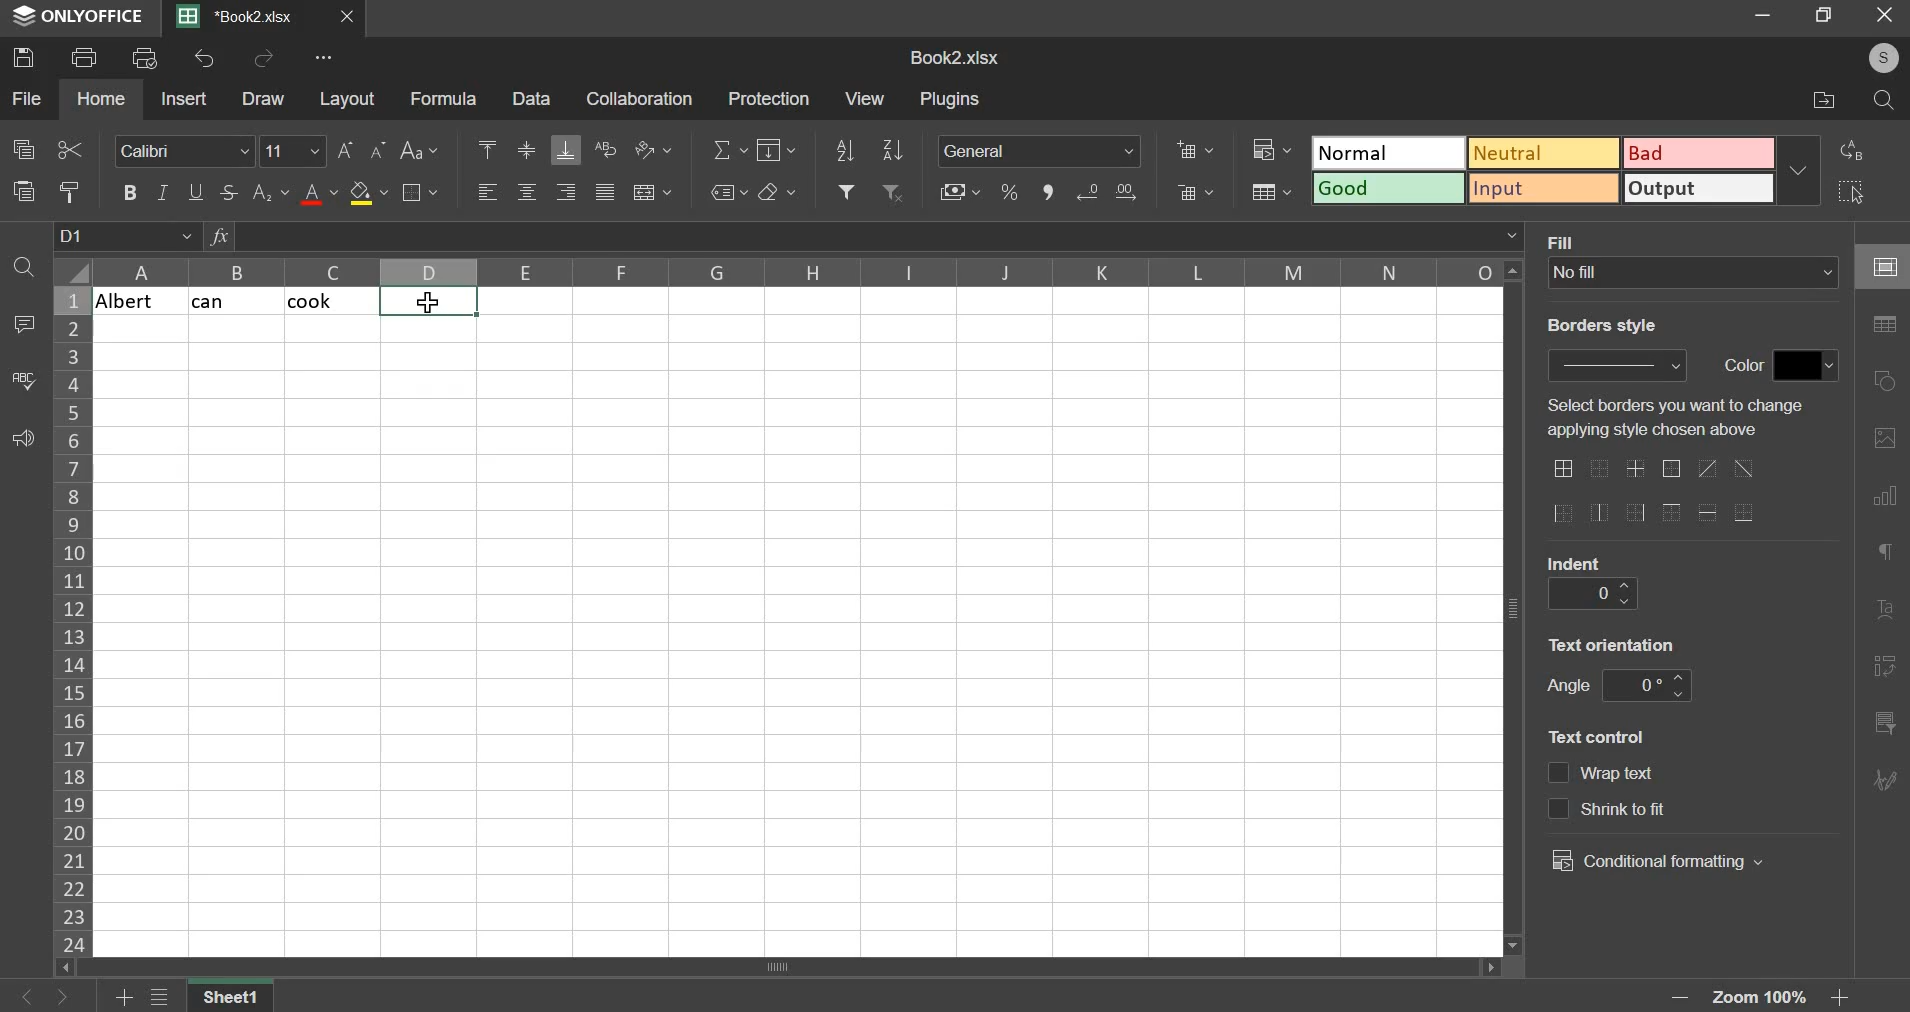 The height and width of the screenshot is (1012, 1910). I want to click on sheet name, so click(237, 998).